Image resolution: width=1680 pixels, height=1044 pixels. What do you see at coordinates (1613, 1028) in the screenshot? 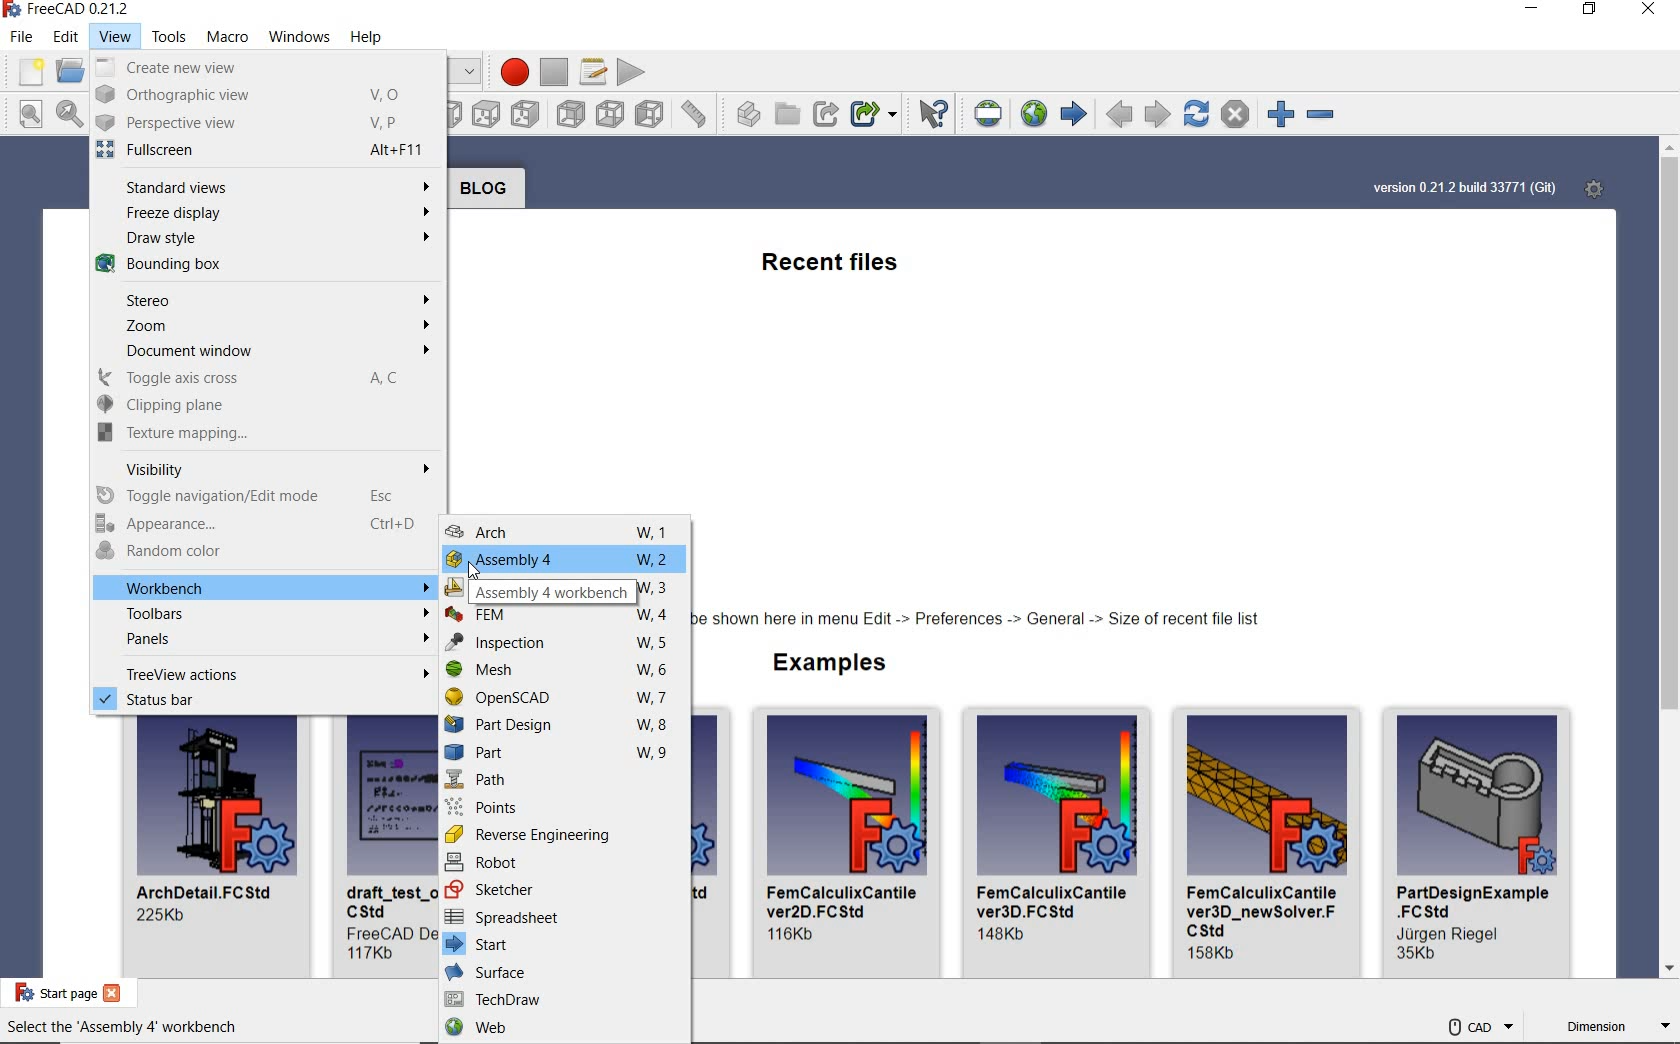
I see `dimension` at bounding box center [1613, 1028].